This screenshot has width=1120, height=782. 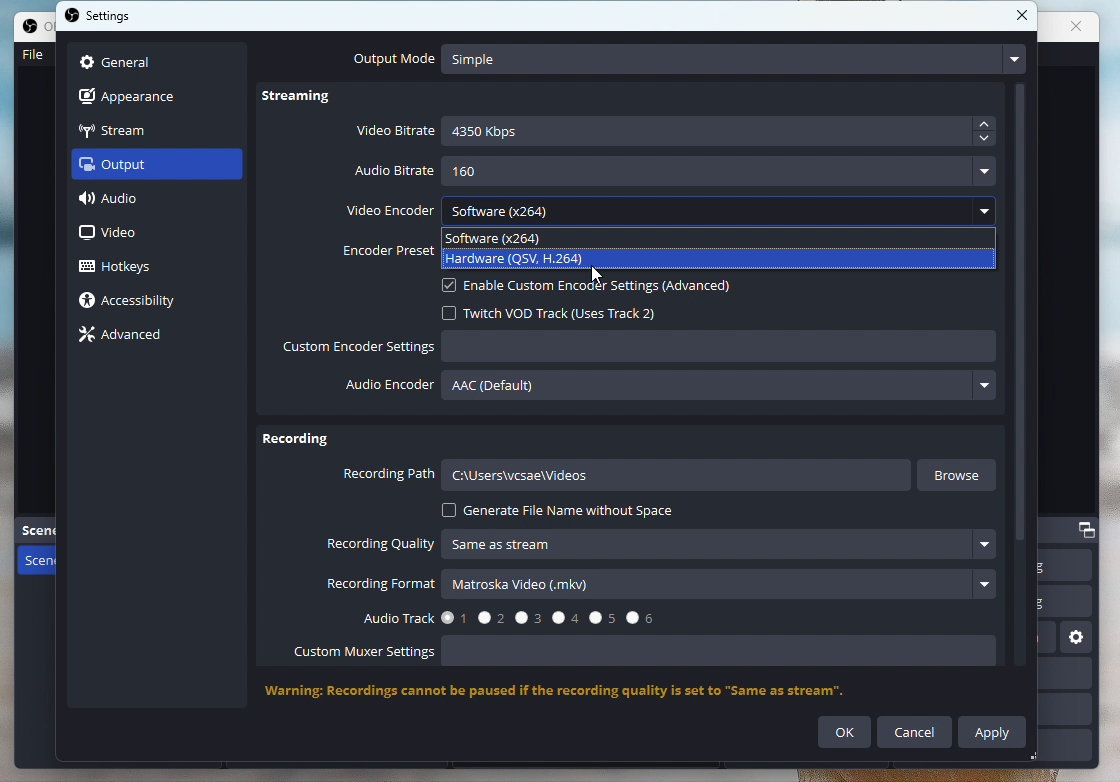 I want to click on Advance, so click(x=128, y=335).